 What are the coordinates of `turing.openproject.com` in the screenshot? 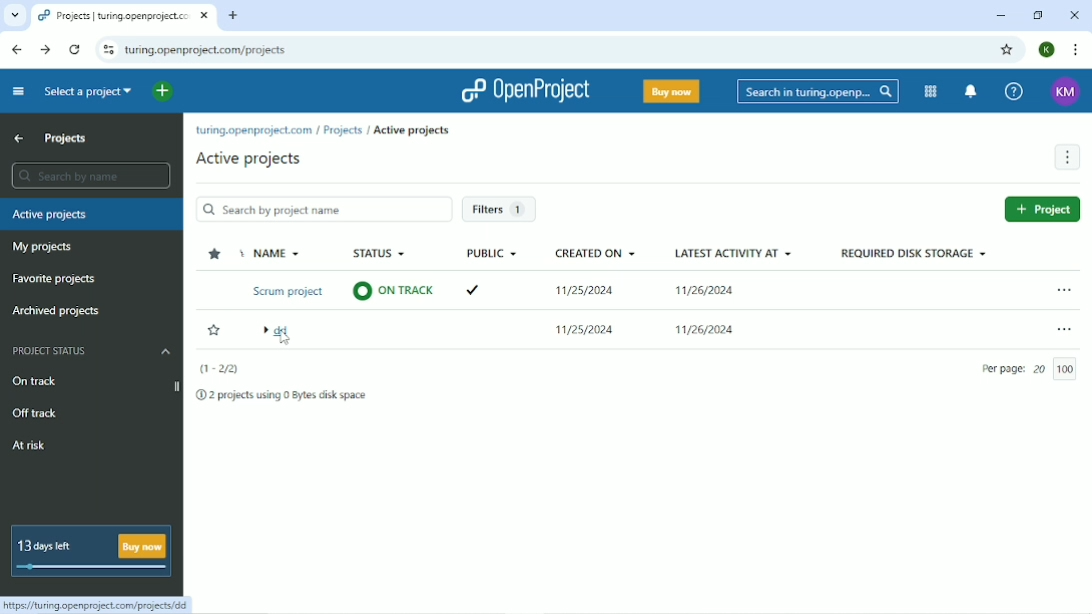 It's located at (253, 131).